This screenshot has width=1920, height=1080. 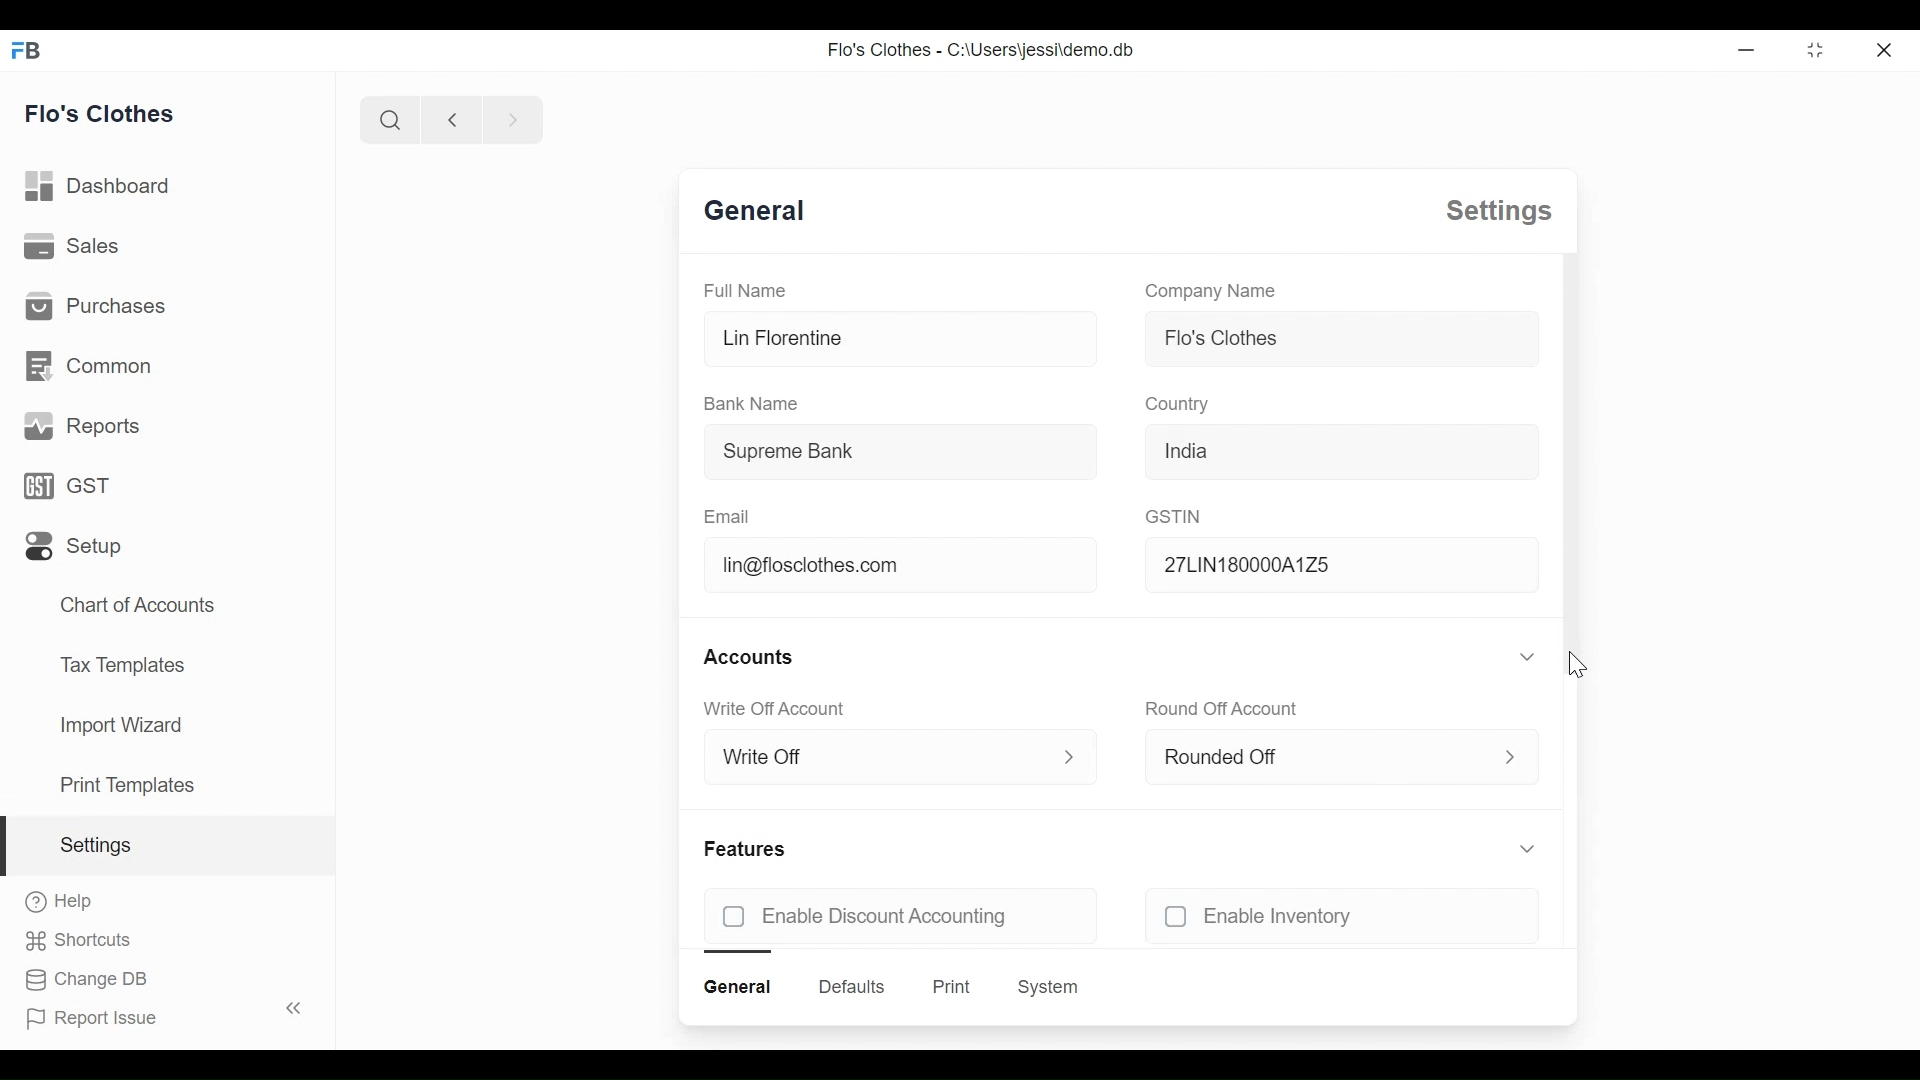 What do you see at coordinates (852, 986) in the screenshot?
I see `Defaults` at bounding box center [852, 986].